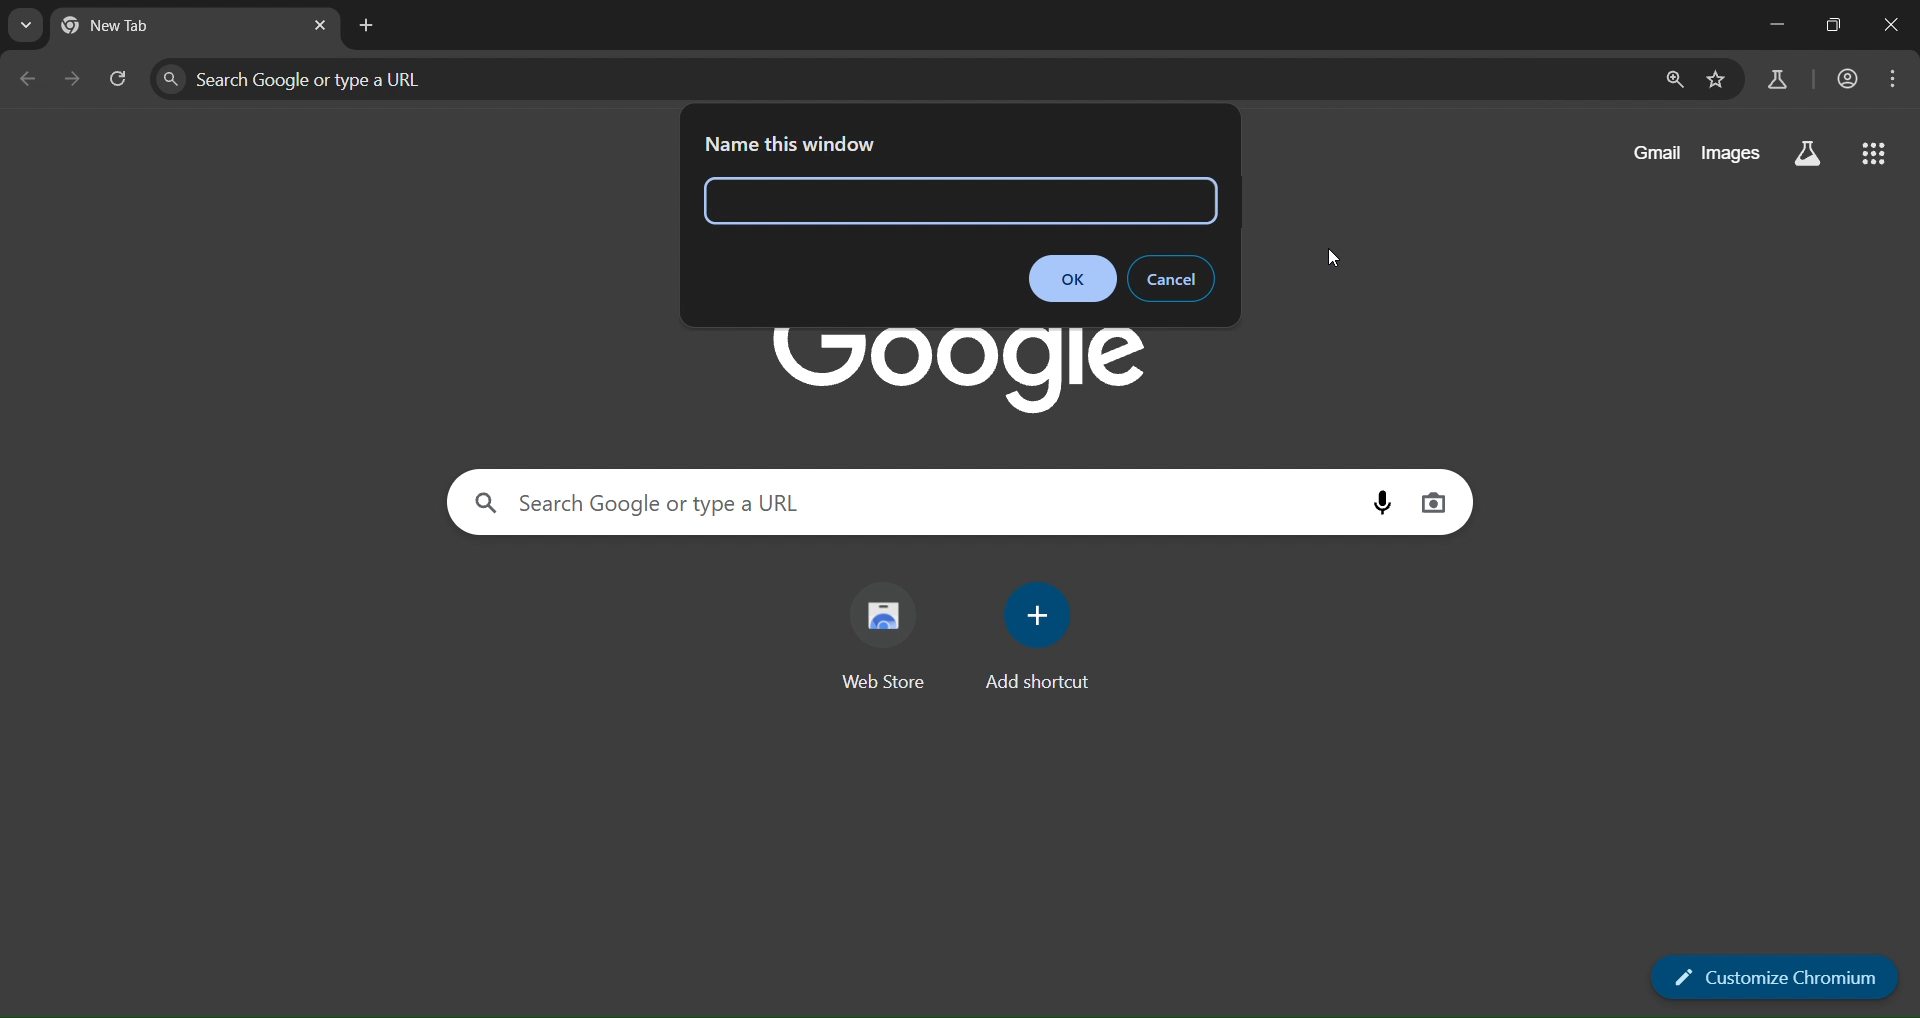 The height and width of the screenshot is (1018, 1920). I want to click on ok, so click(1072, 278).